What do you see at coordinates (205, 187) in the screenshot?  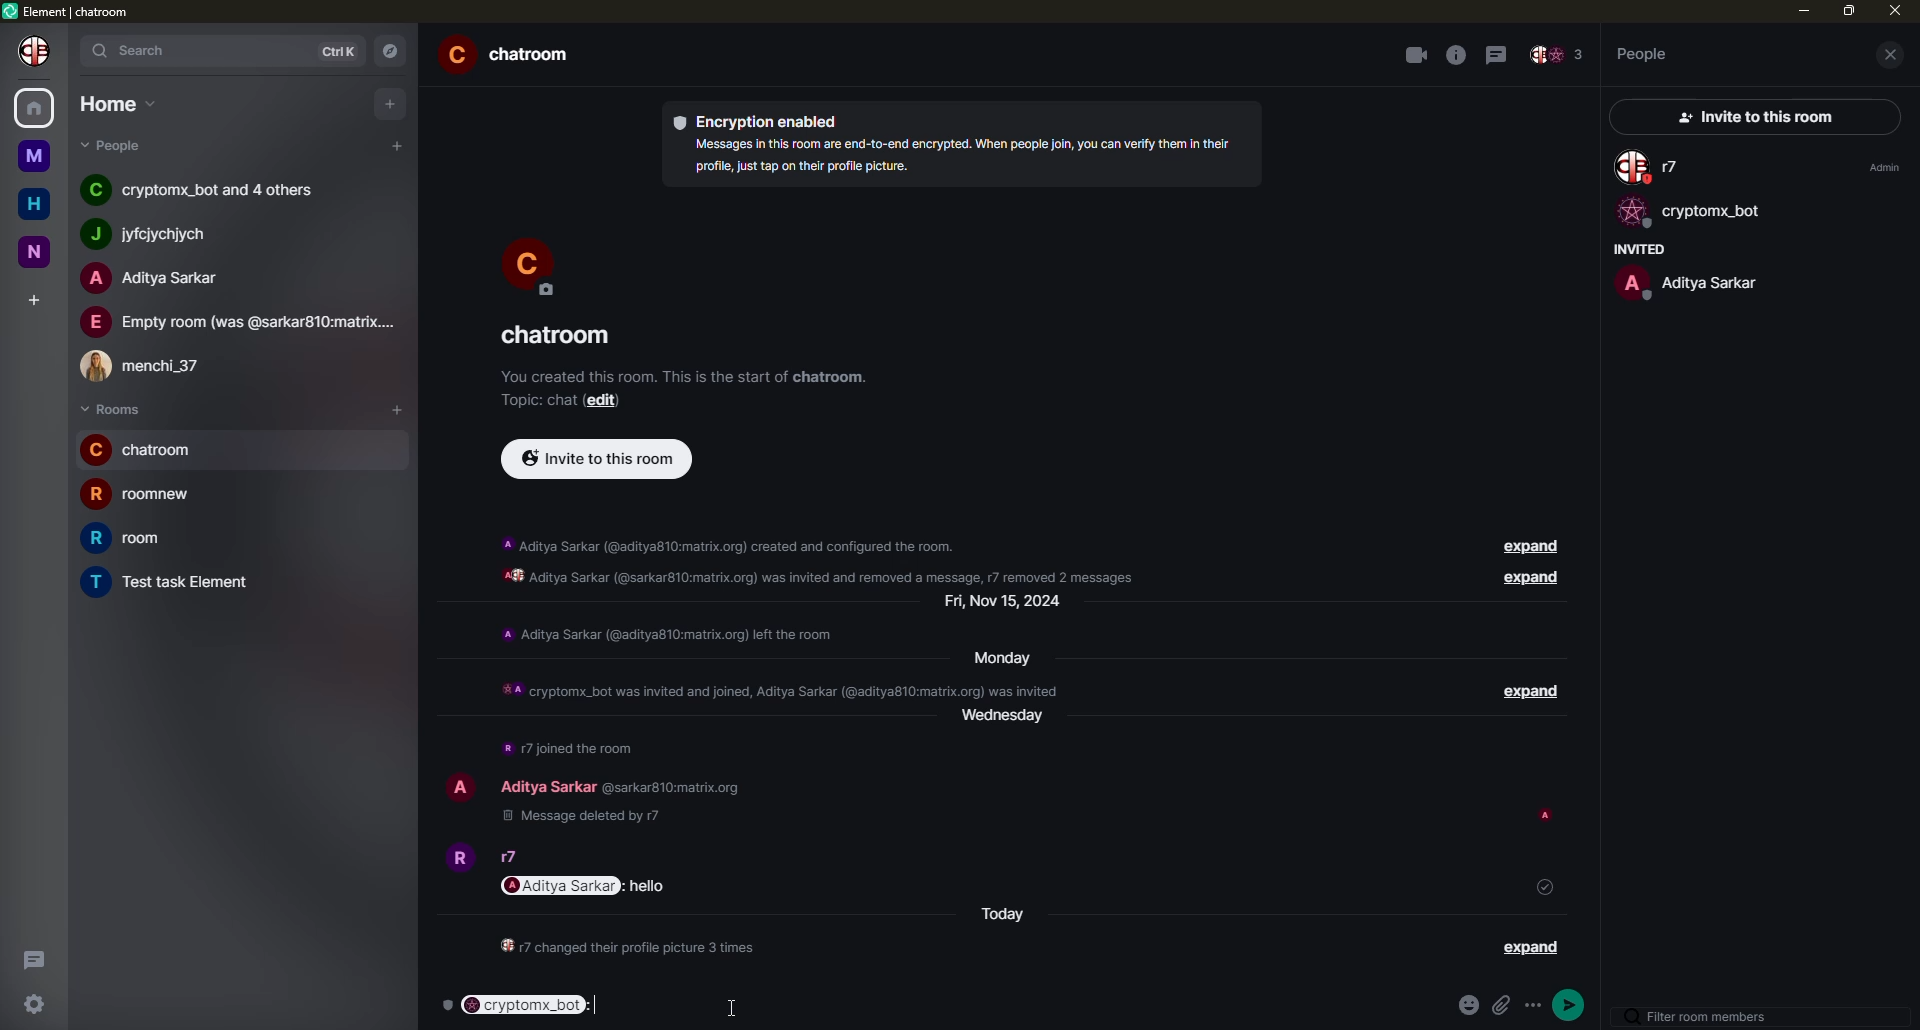 I see `people` at bounding box center [205, 187].